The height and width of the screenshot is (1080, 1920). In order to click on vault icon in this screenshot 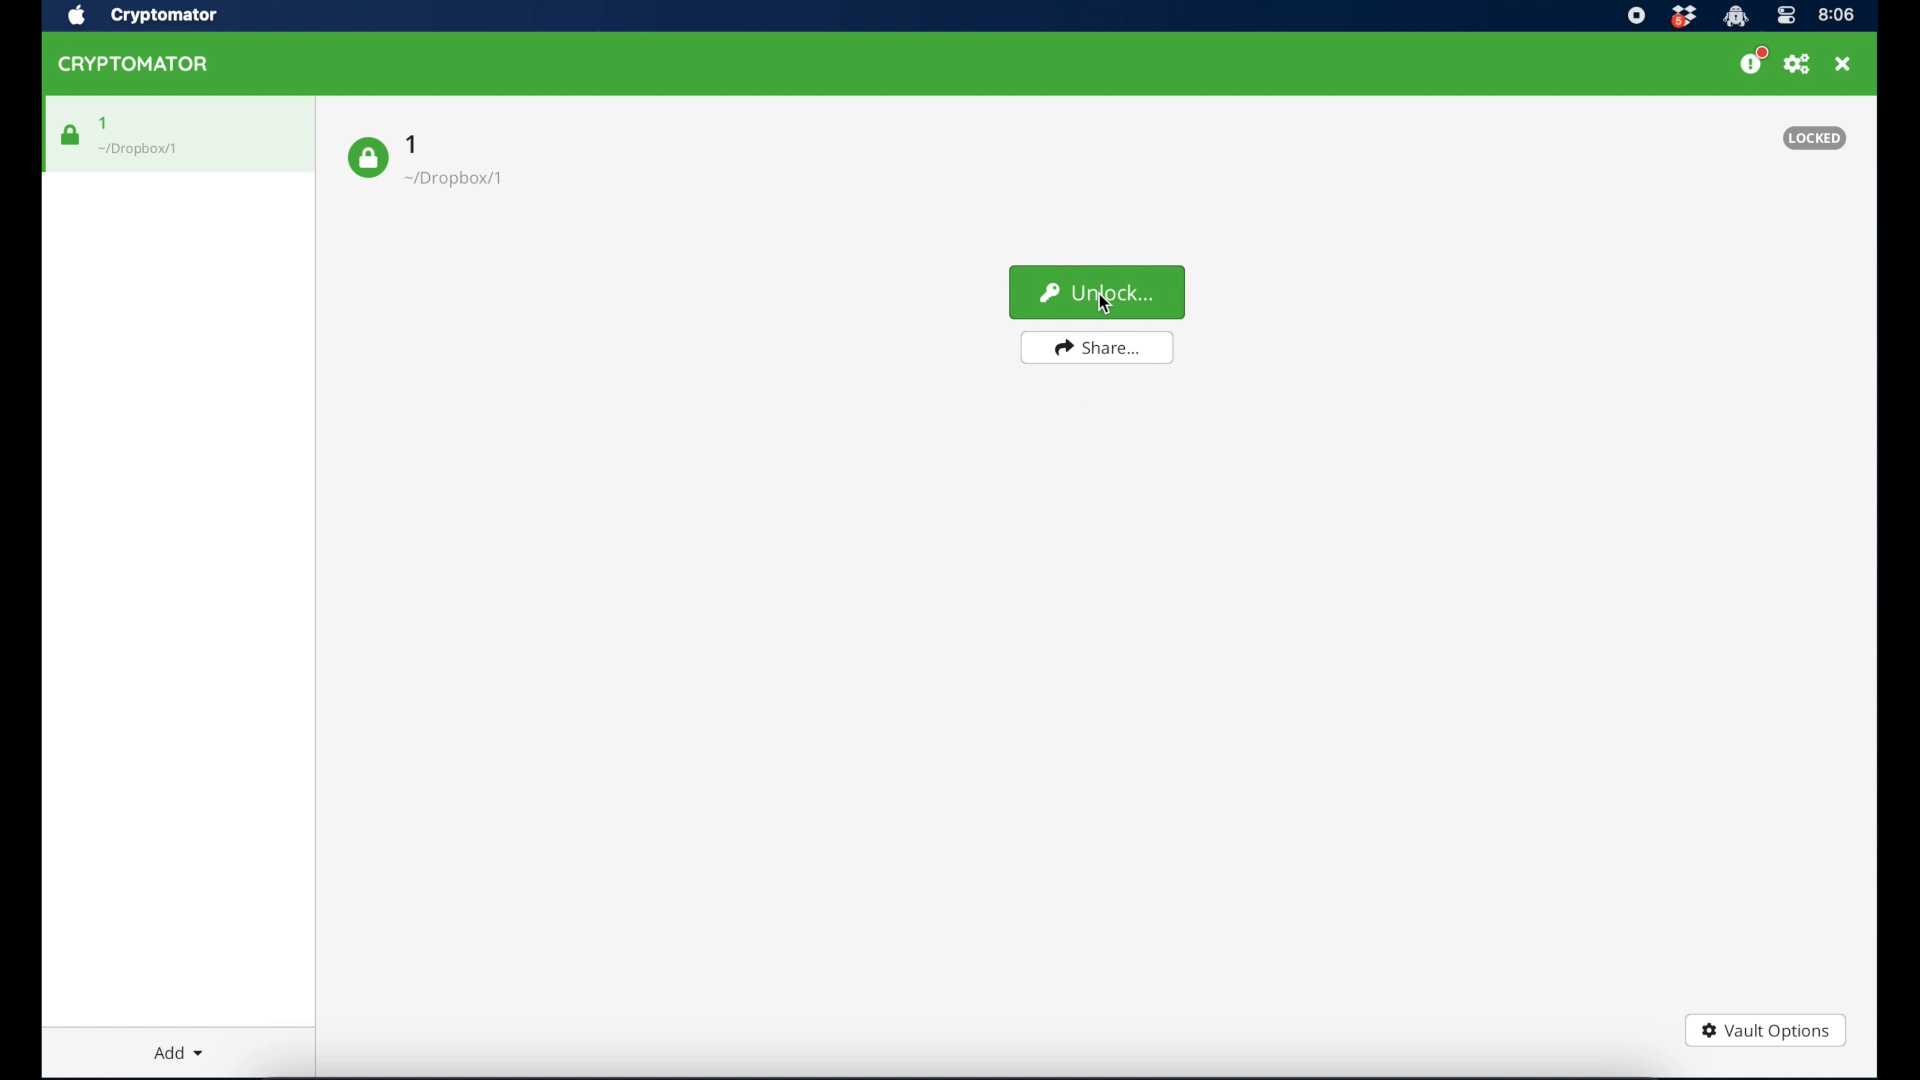, I will do `click(69, 135)`.